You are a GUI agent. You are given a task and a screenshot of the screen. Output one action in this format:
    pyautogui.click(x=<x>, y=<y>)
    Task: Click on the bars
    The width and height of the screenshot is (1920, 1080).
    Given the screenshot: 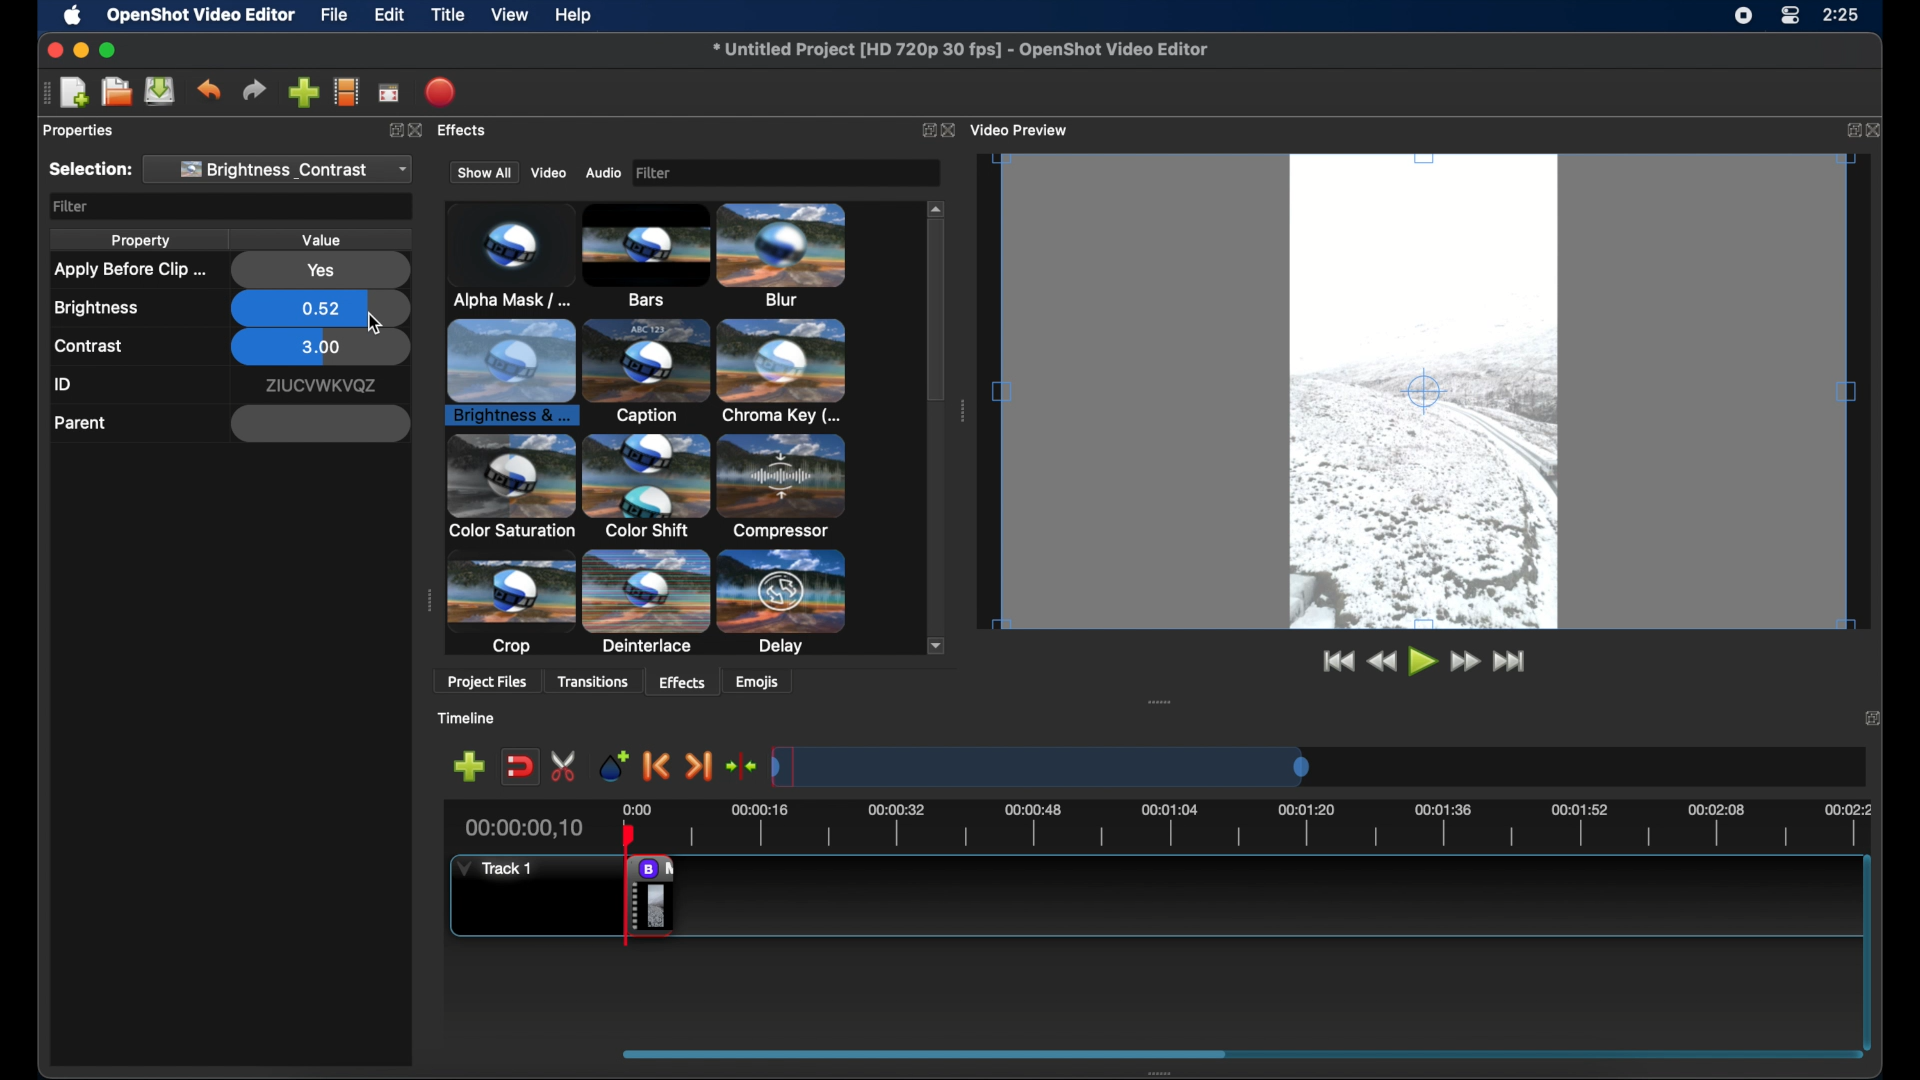 What is the action you would take?
    pyautogui.click(x=500, y=257)
    